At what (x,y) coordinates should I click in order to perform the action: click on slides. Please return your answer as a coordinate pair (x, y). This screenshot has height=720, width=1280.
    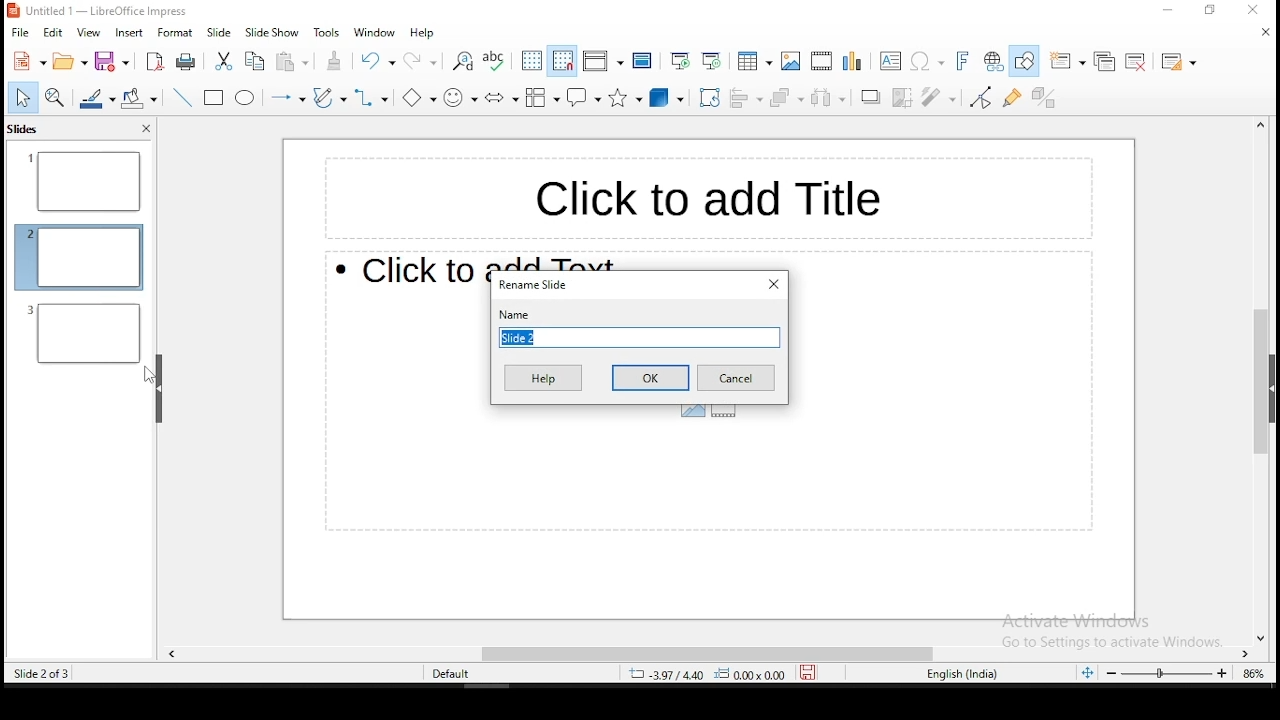
    Looking at the image, I should click on (24, 131).